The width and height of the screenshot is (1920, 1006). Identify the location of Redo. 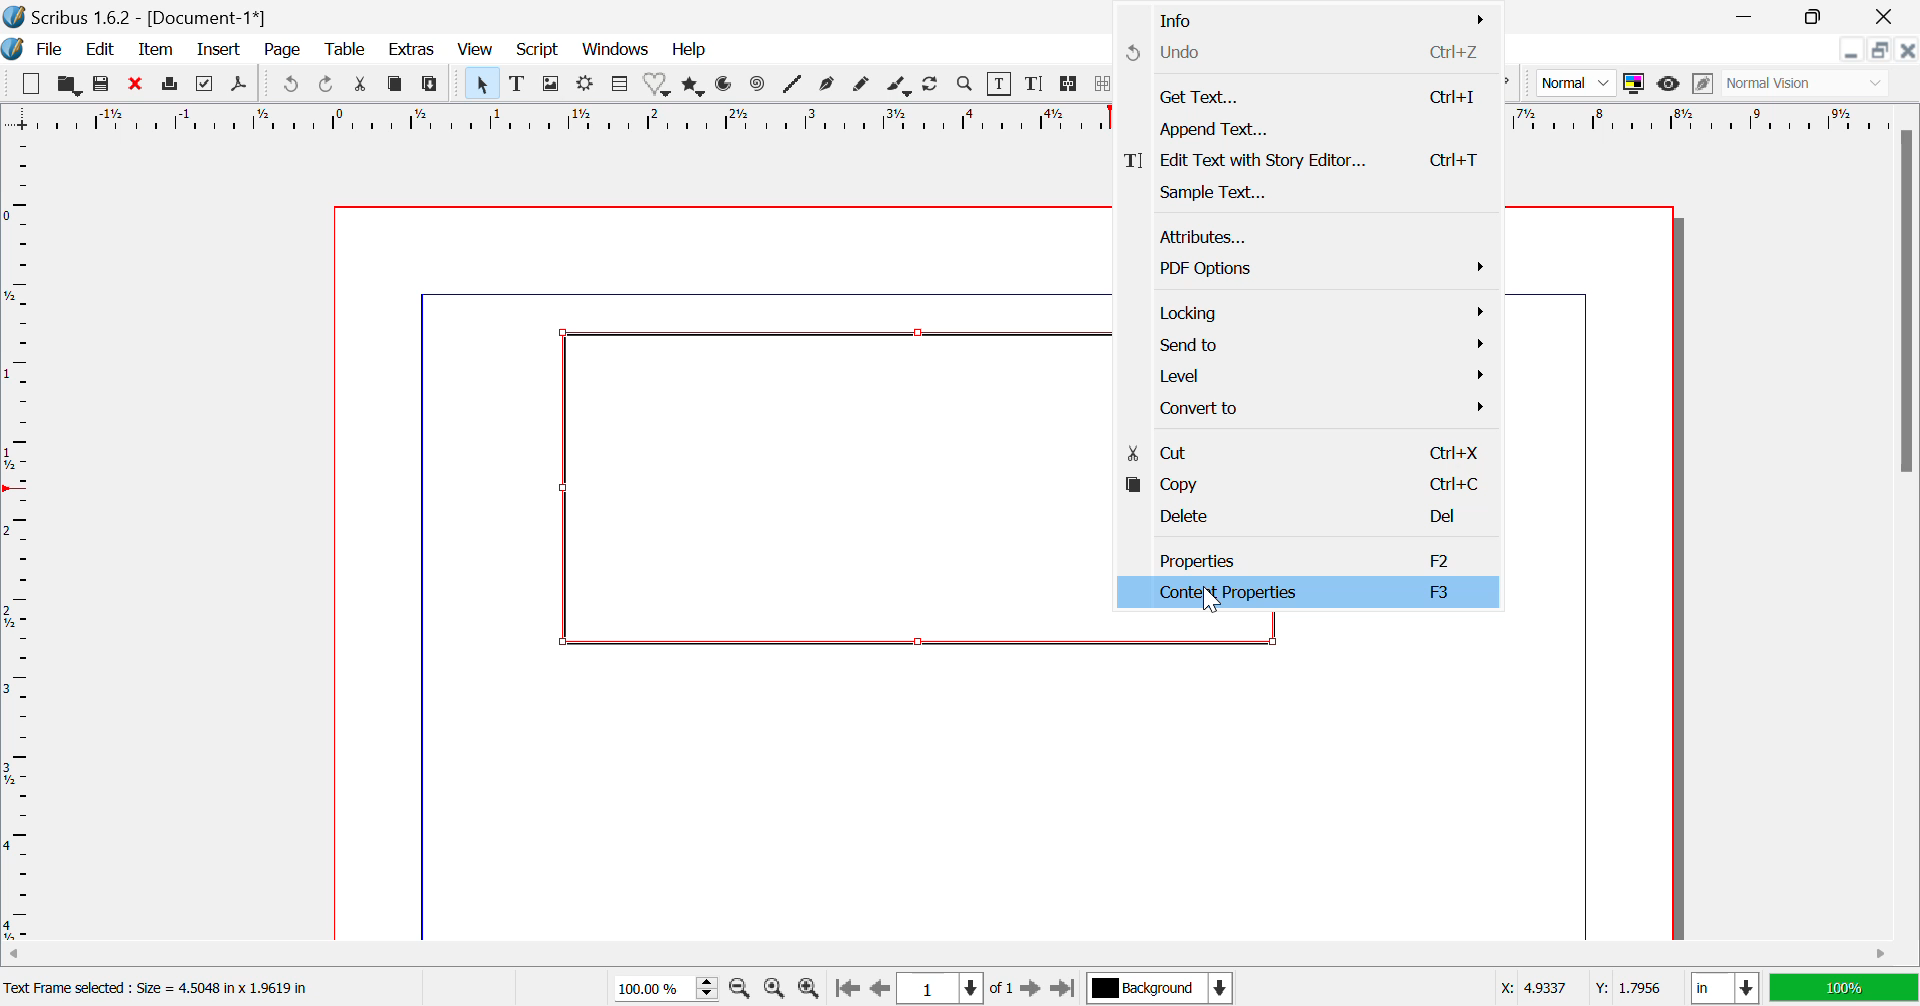
(326, 86).